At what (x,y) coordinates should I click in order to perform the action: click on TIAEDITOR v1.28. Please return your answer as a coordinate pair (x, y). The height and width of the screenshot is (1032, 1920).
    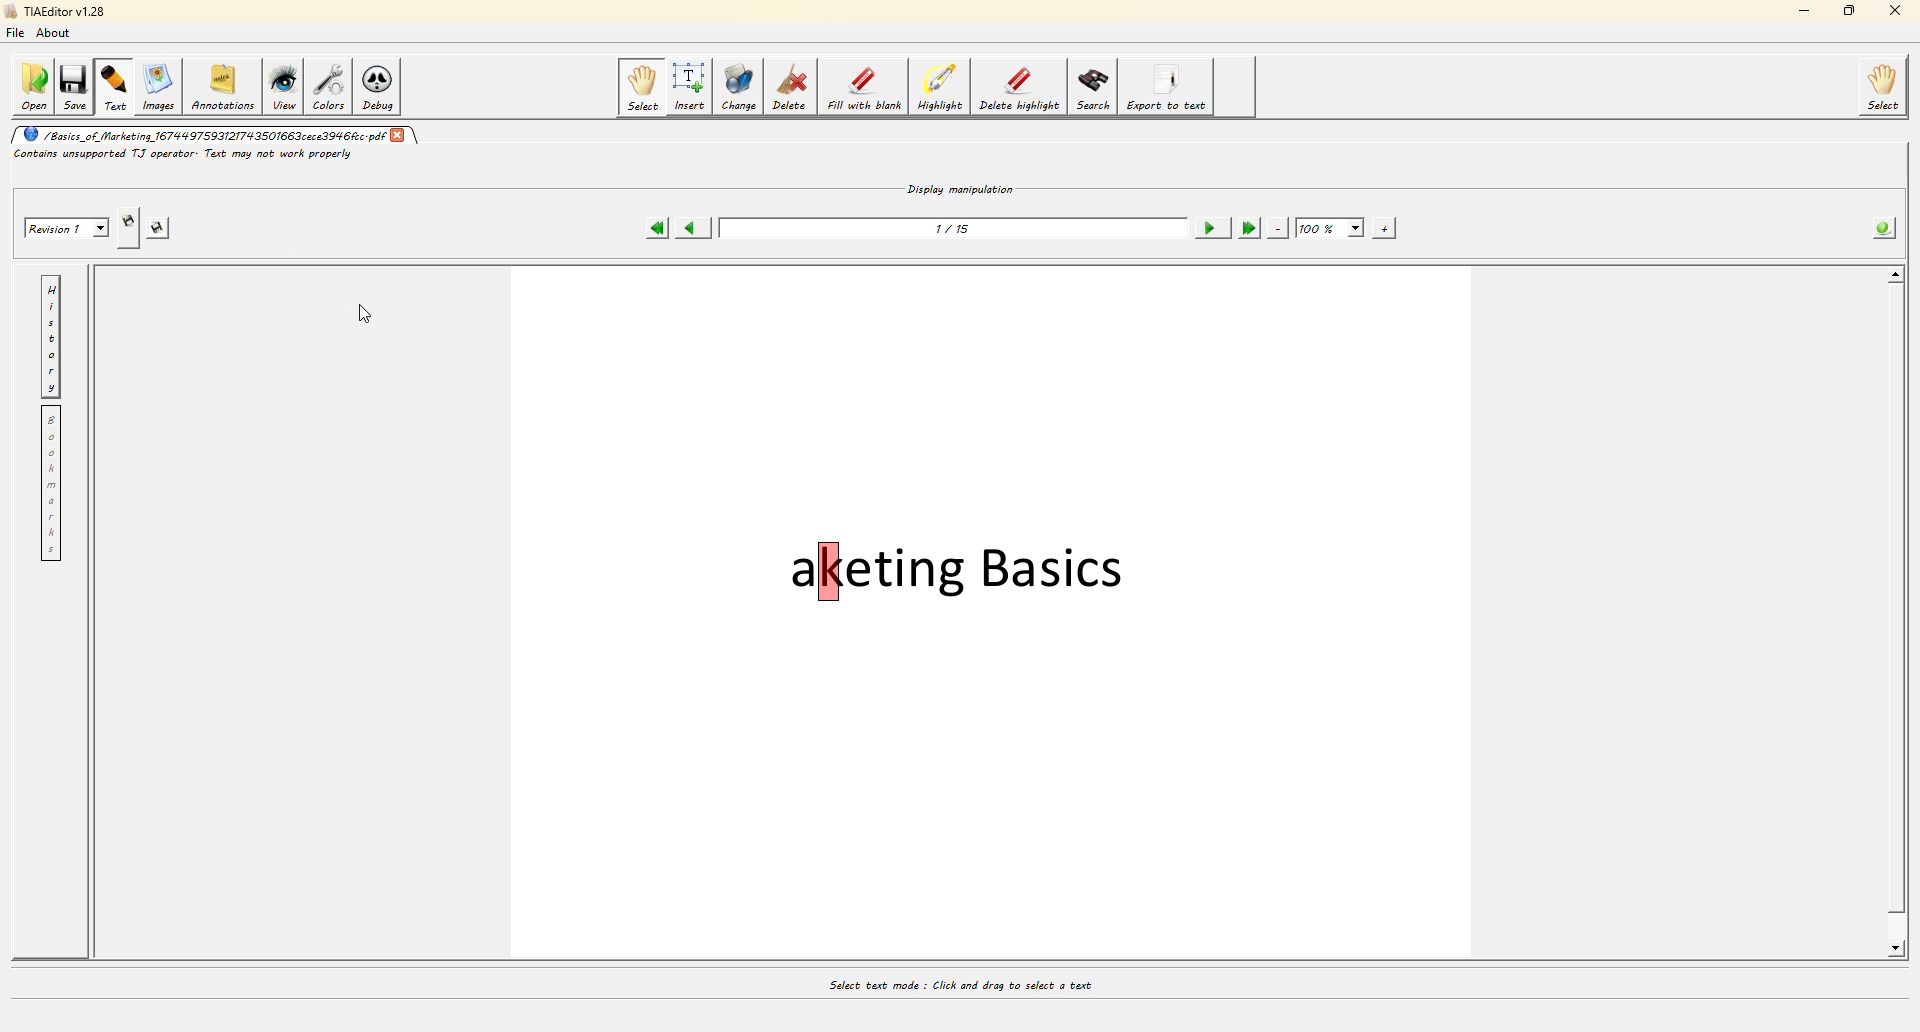
    Looking at the image, I should click on (55, 13).